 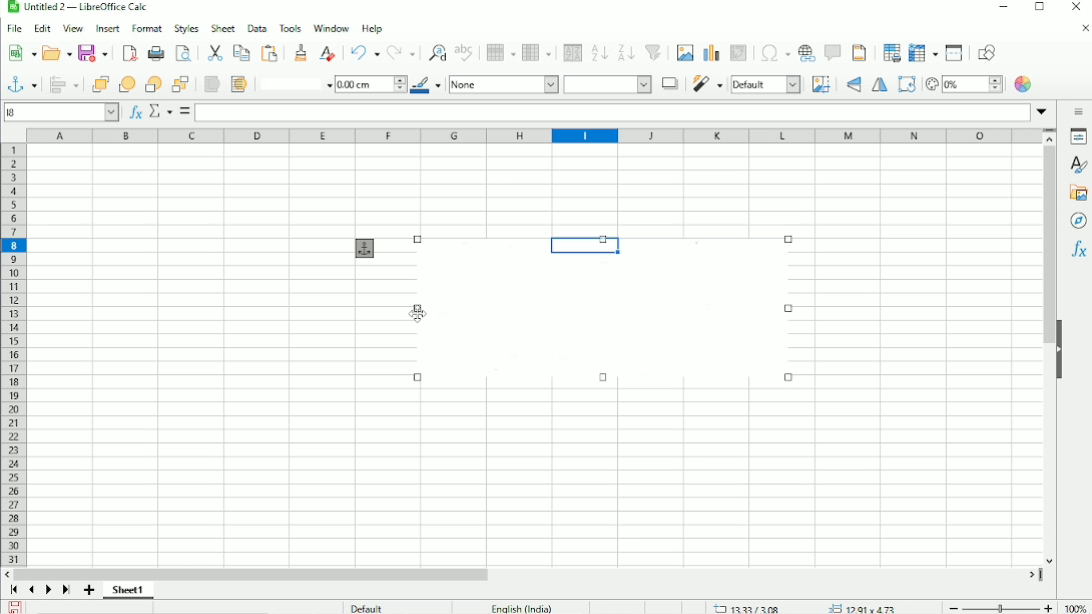 What do you see at coordinates (538, 52) in the screenshot?
I see `Column` at bounding box center [538, 52].